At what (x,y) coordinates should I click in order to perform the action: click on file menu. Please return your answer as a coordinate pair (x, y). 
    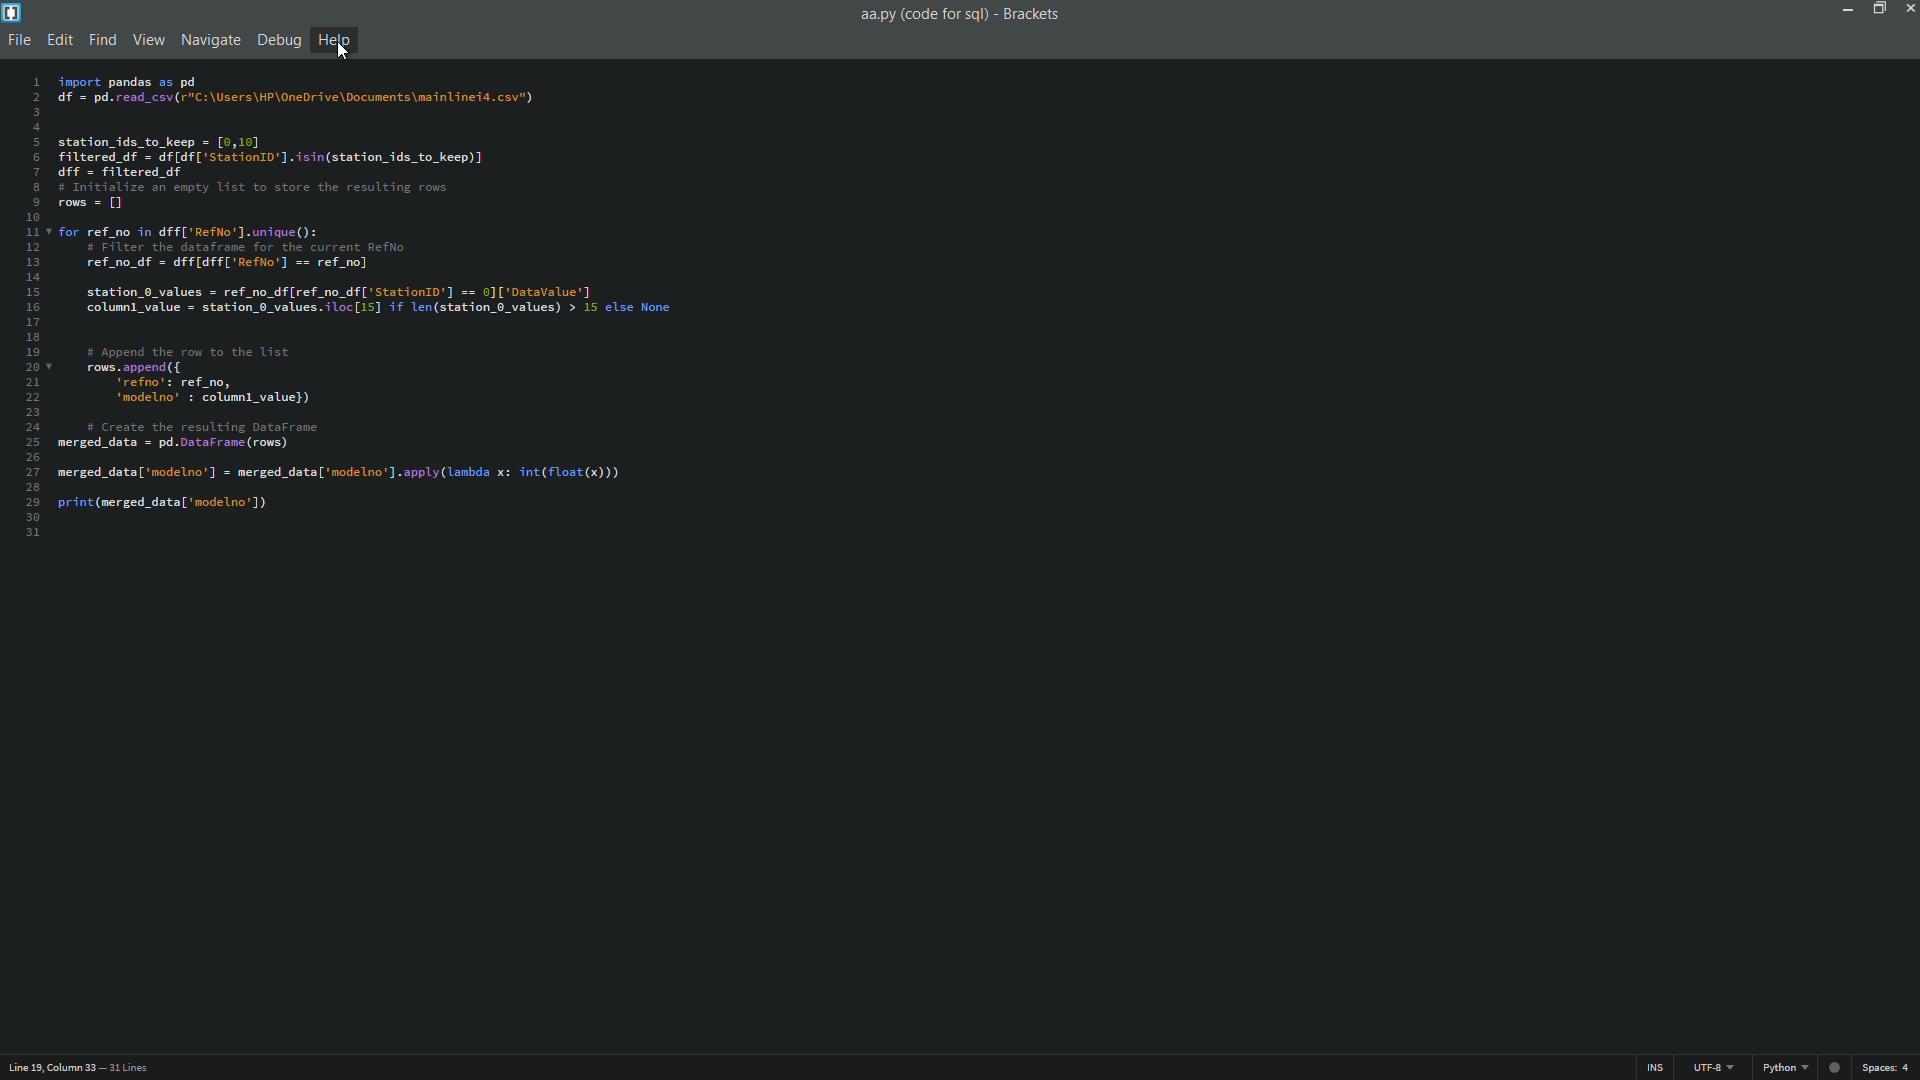
    Looking at the image, I should click on (18, 41).